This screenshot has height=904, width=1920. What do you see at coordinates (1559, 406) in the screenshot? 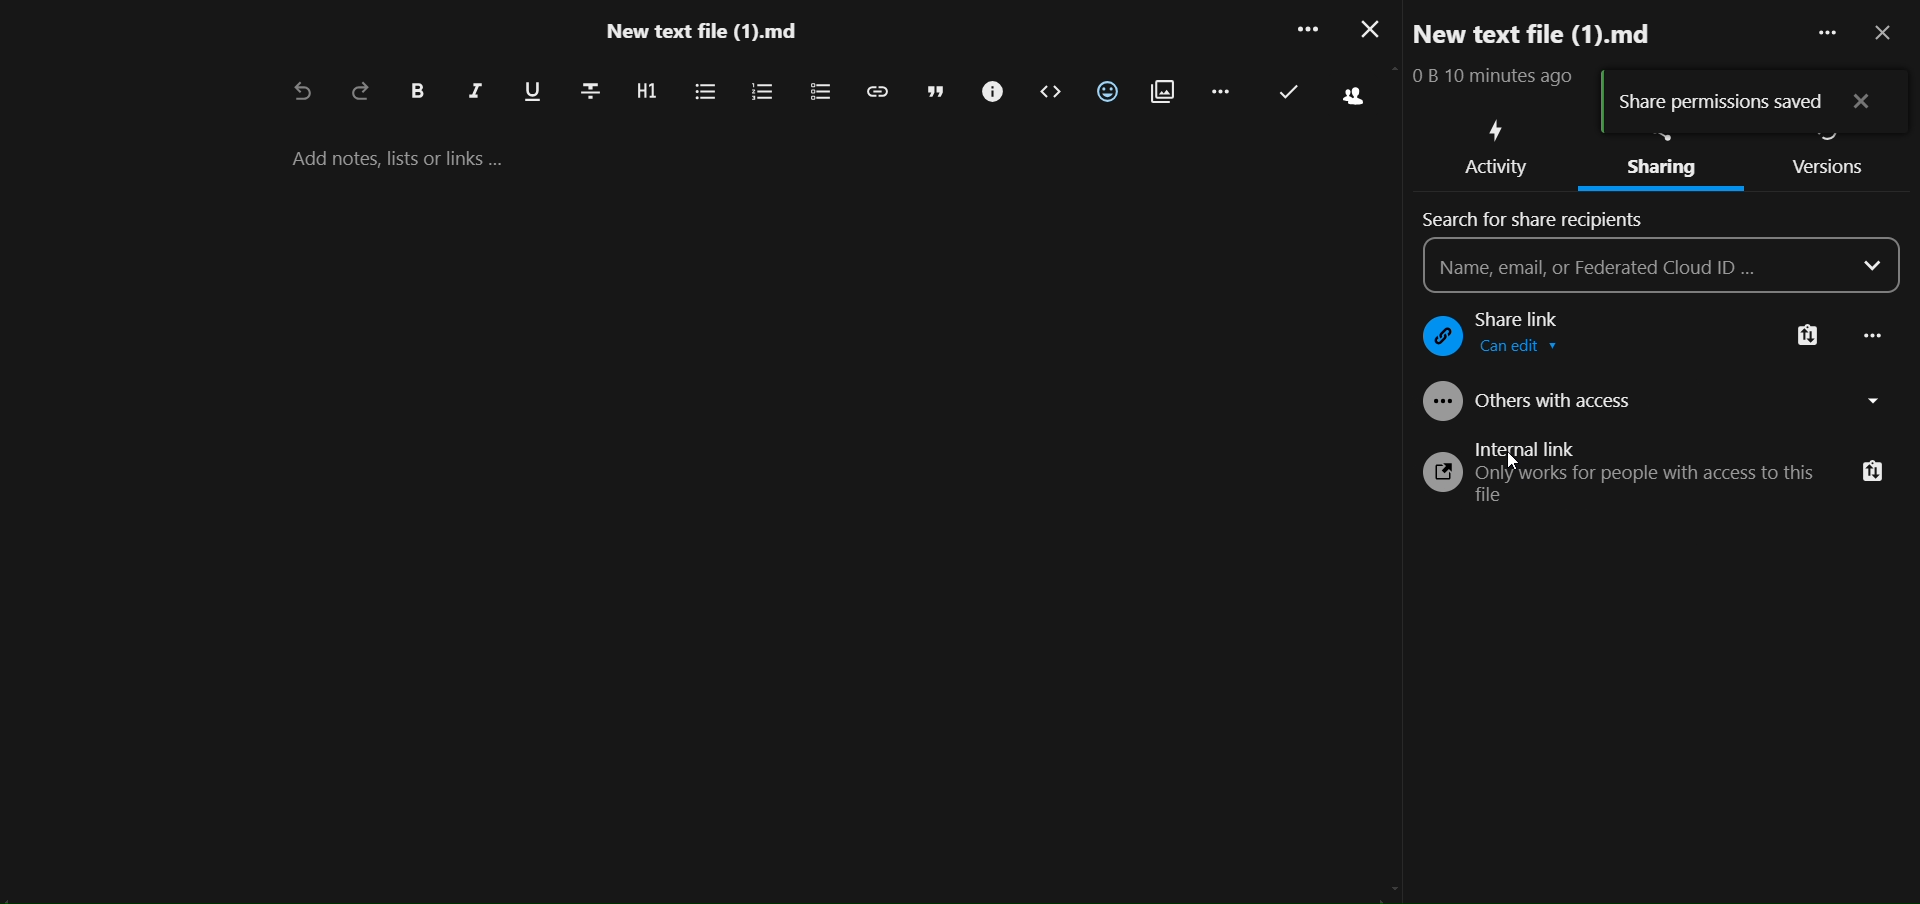
I see `offers with access` at bounding box center [1559, 406].